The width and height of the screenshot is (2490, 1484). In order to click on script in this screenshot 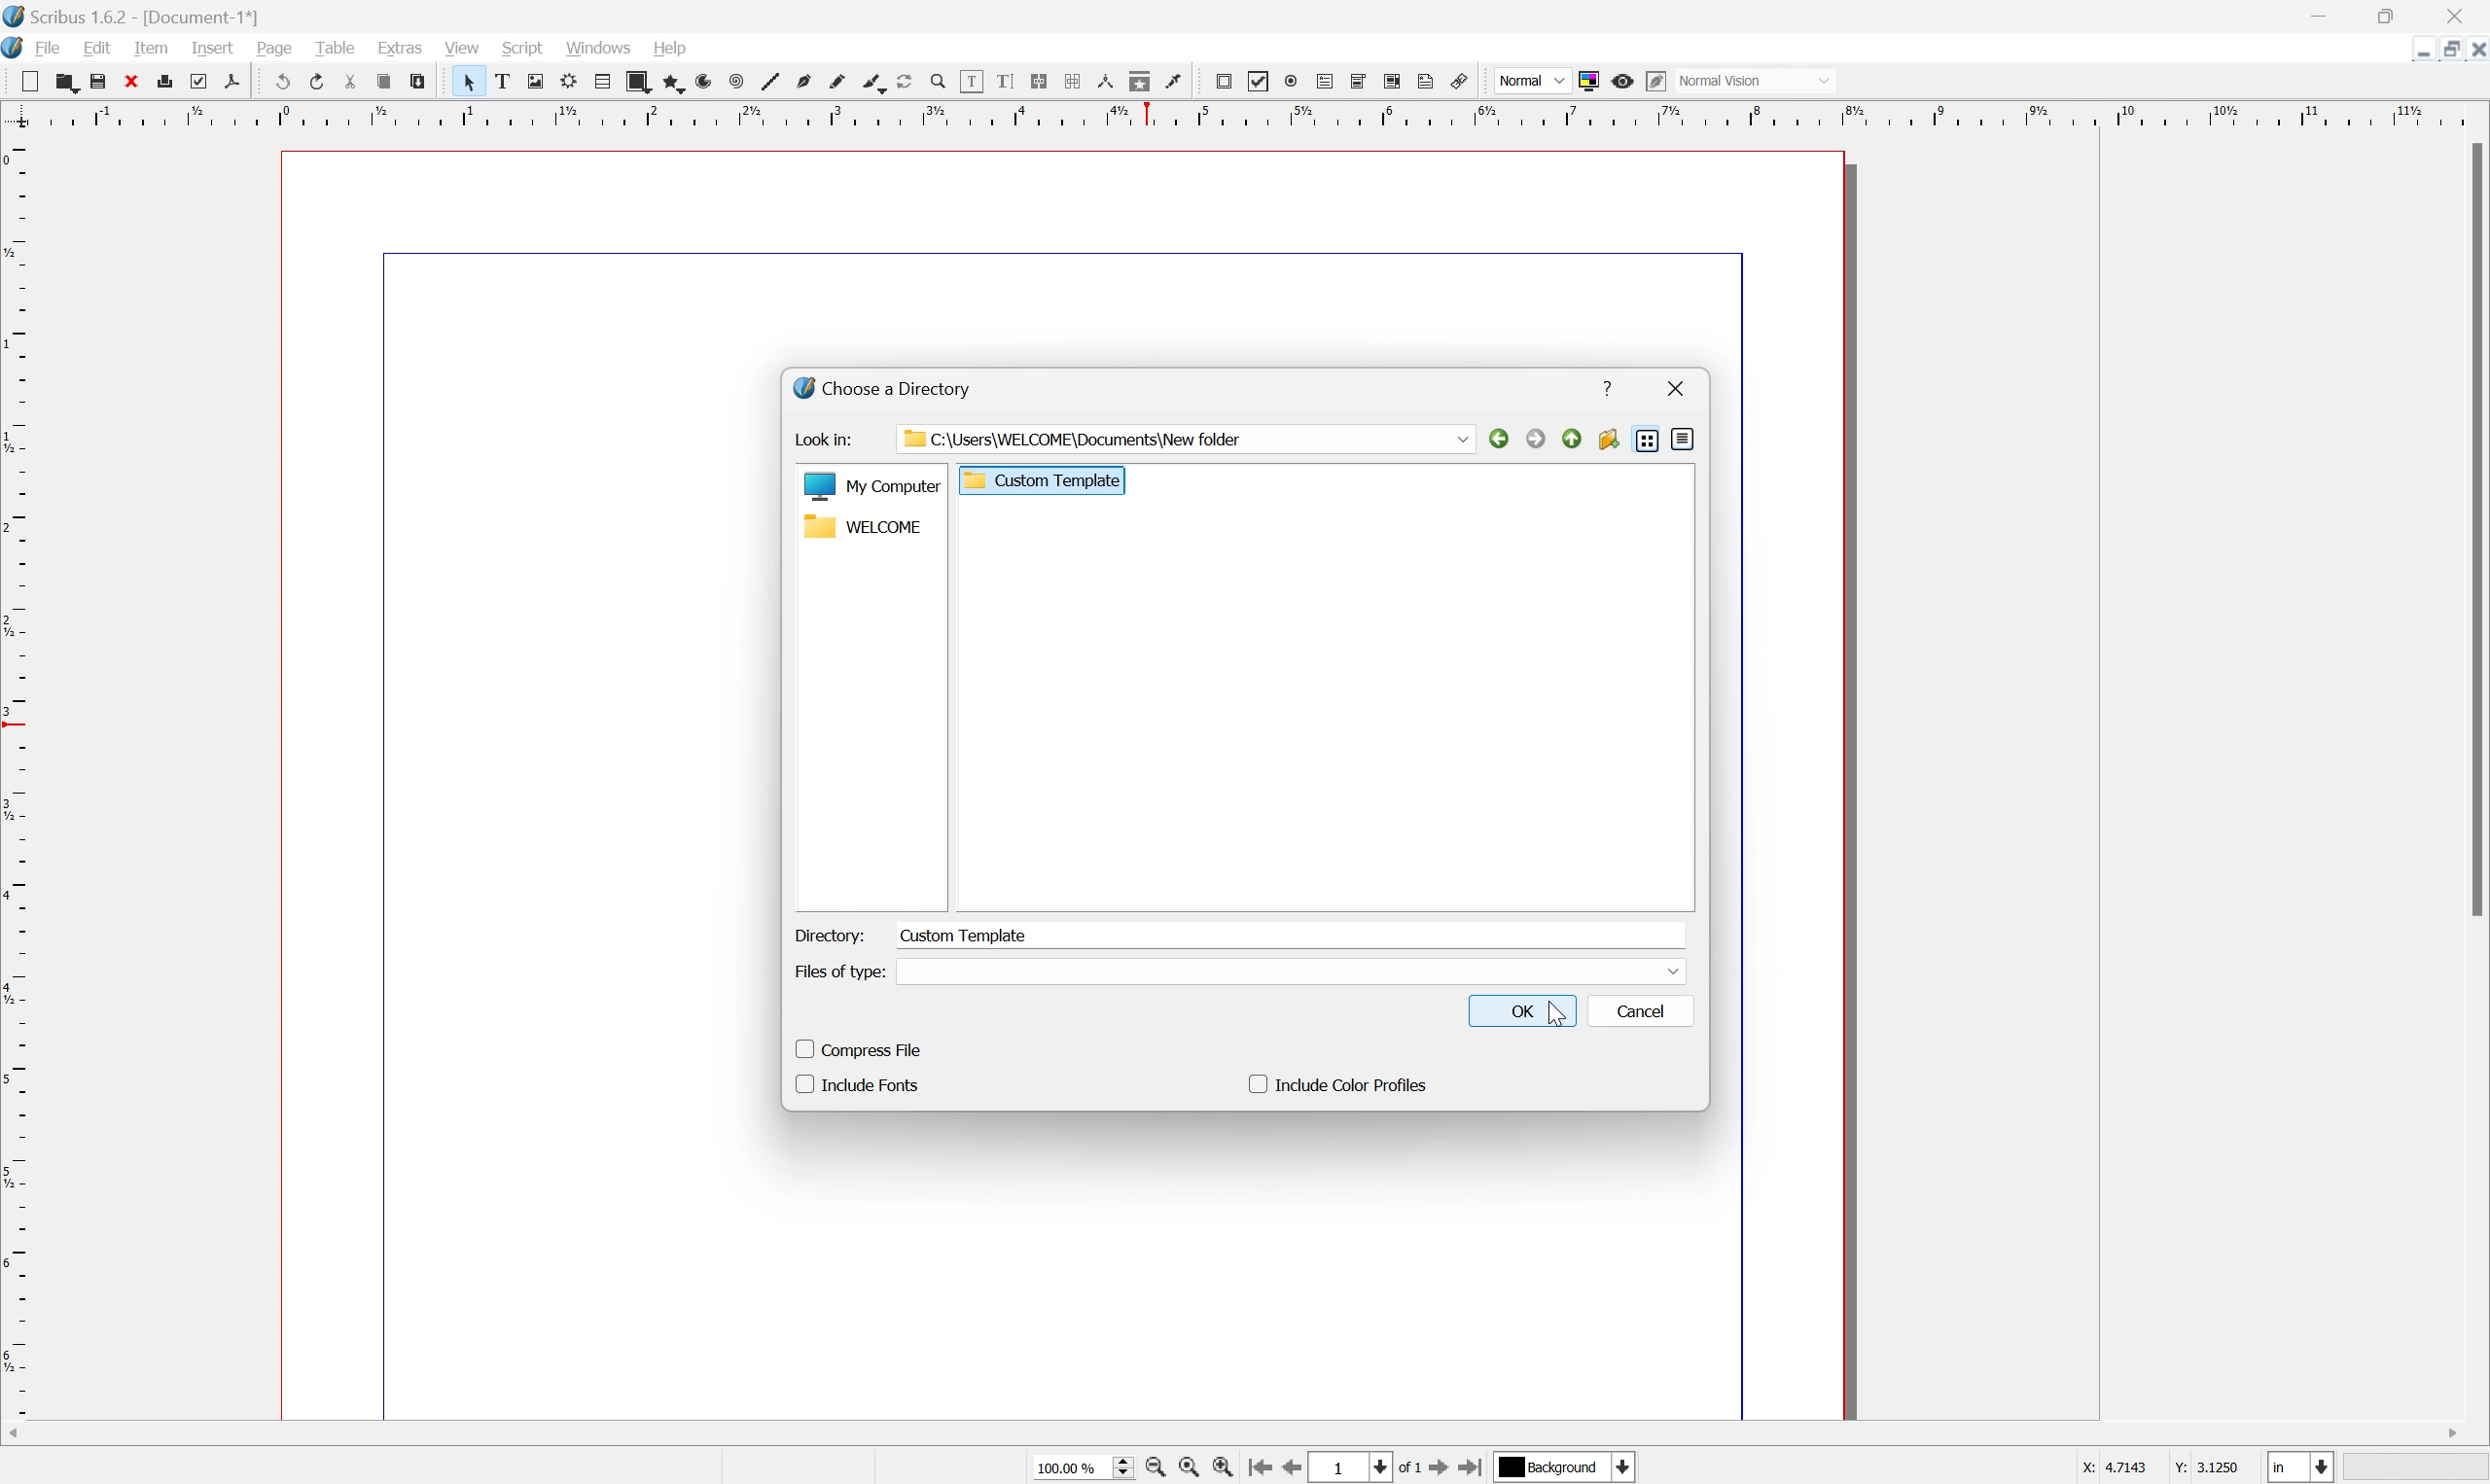, I will do `click(525, 47)`.